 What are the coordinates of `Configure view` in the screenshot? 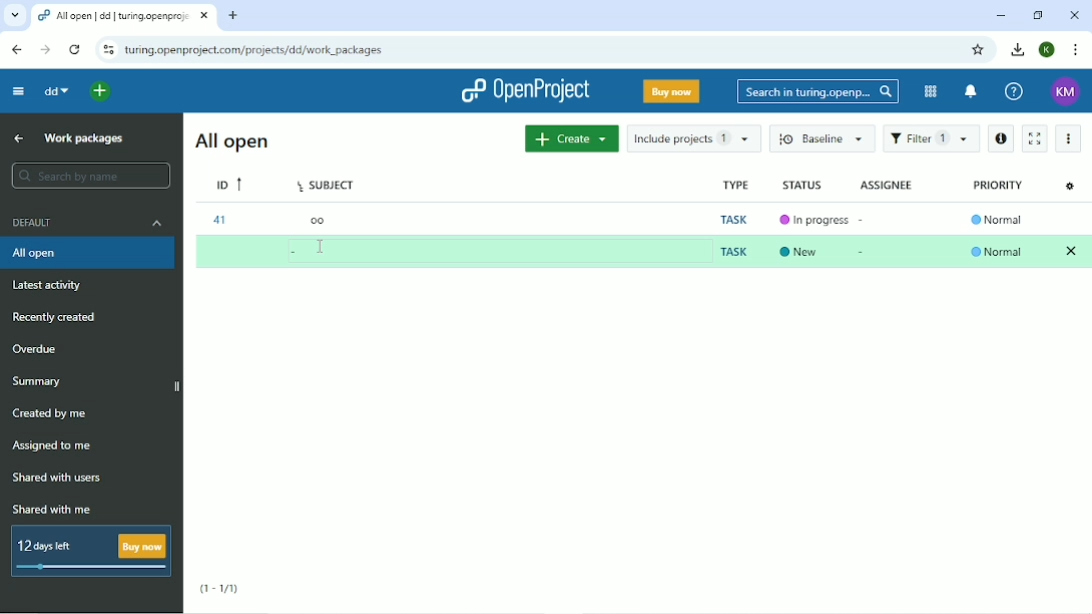 It's located at (1070, 188).